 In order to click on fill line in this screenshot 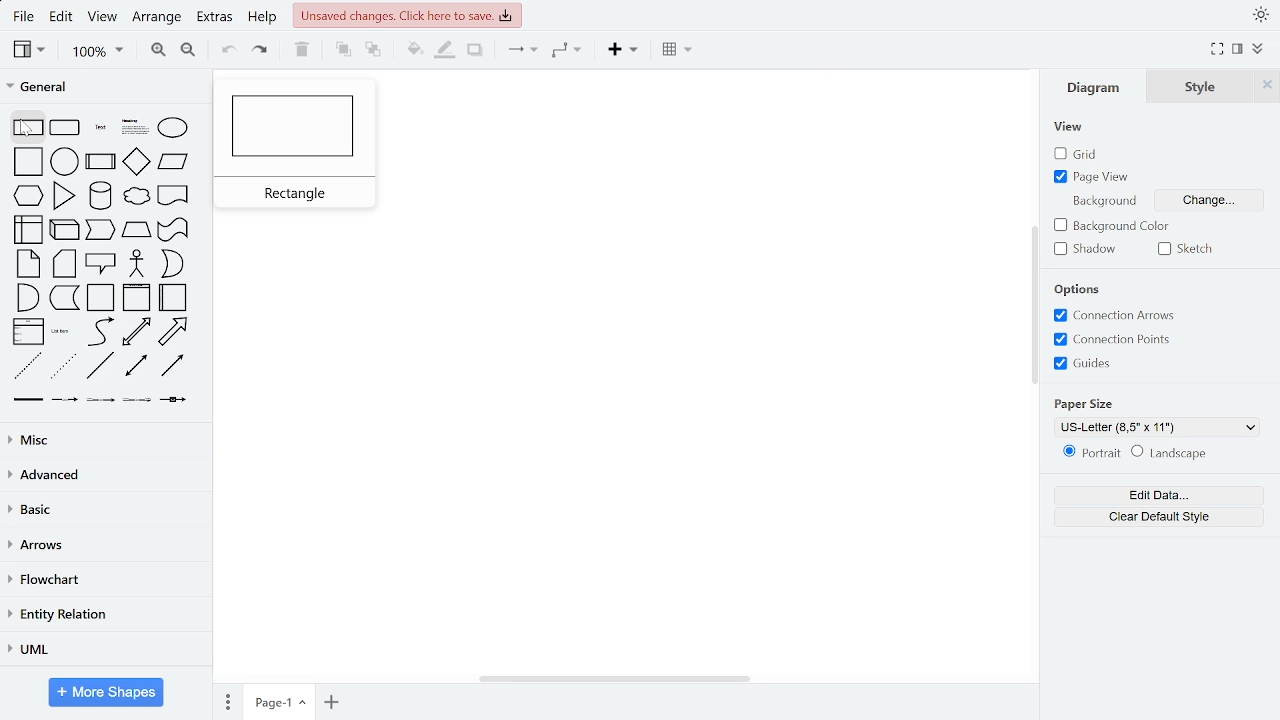, I will do `click(446, 52)`.